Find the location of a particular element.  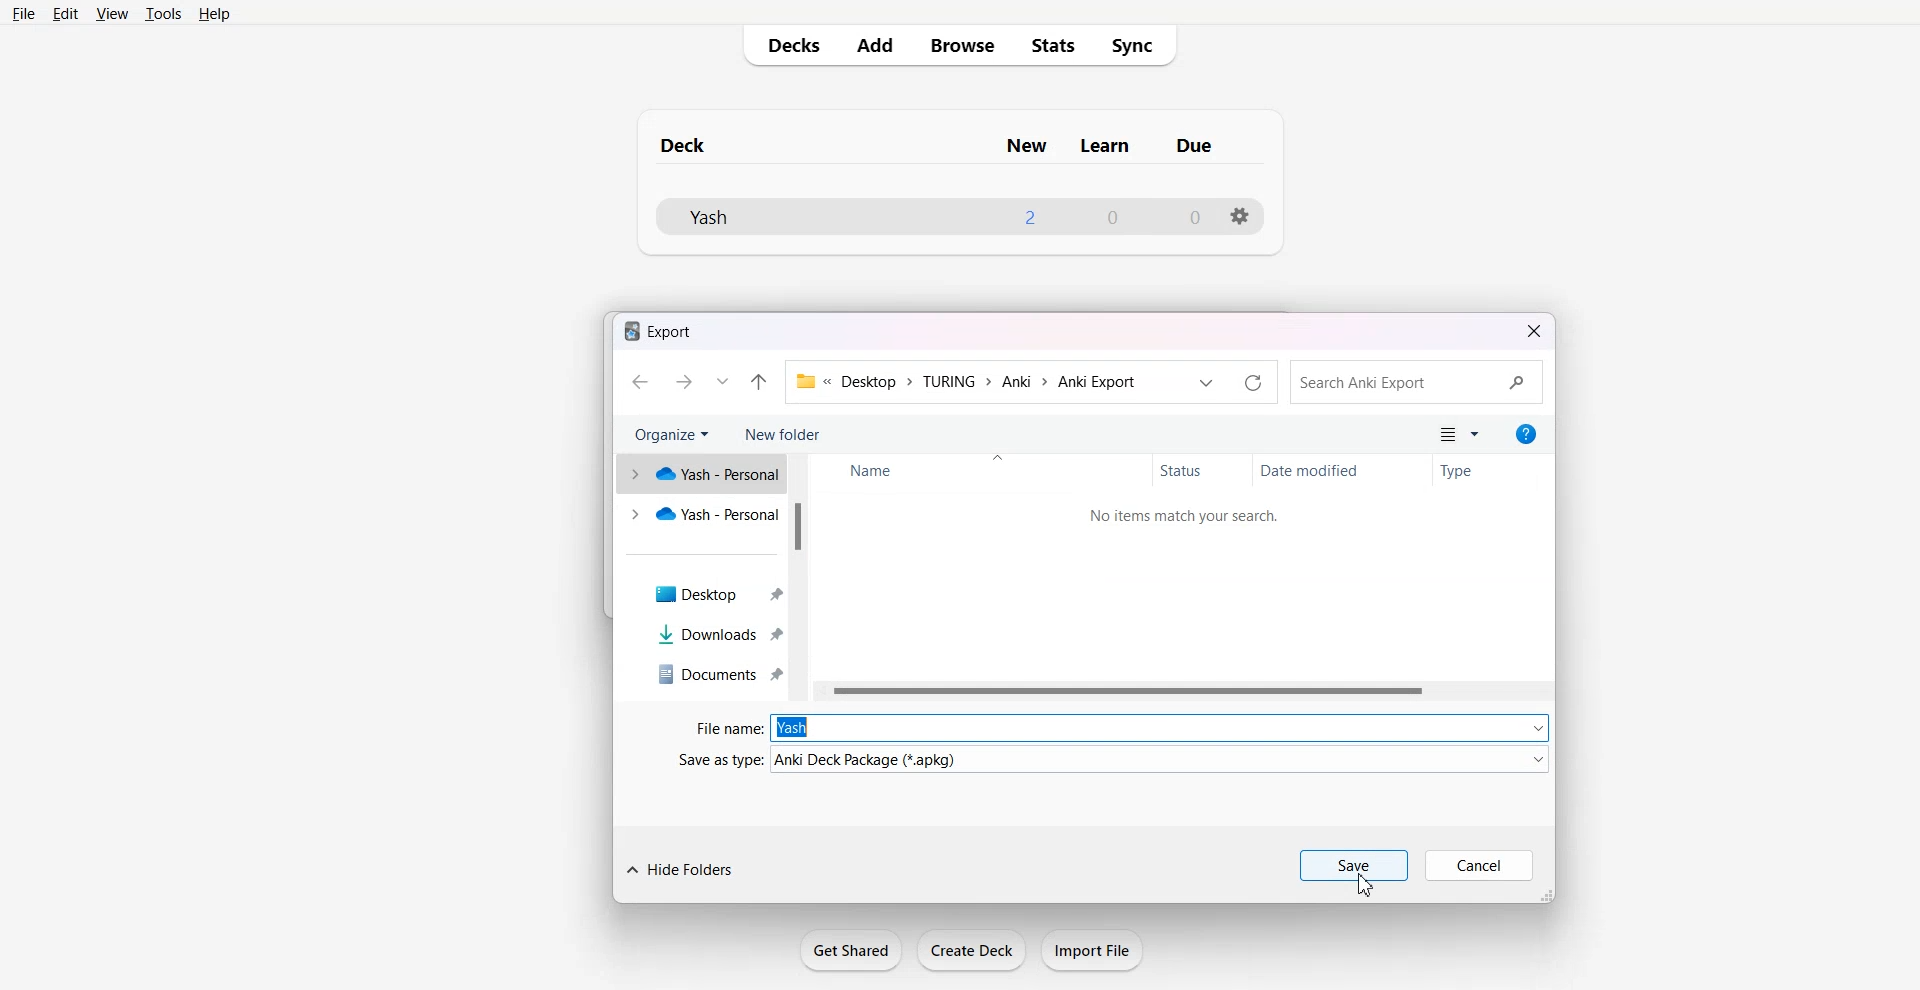

Decks is located at coordinates (790, 45).